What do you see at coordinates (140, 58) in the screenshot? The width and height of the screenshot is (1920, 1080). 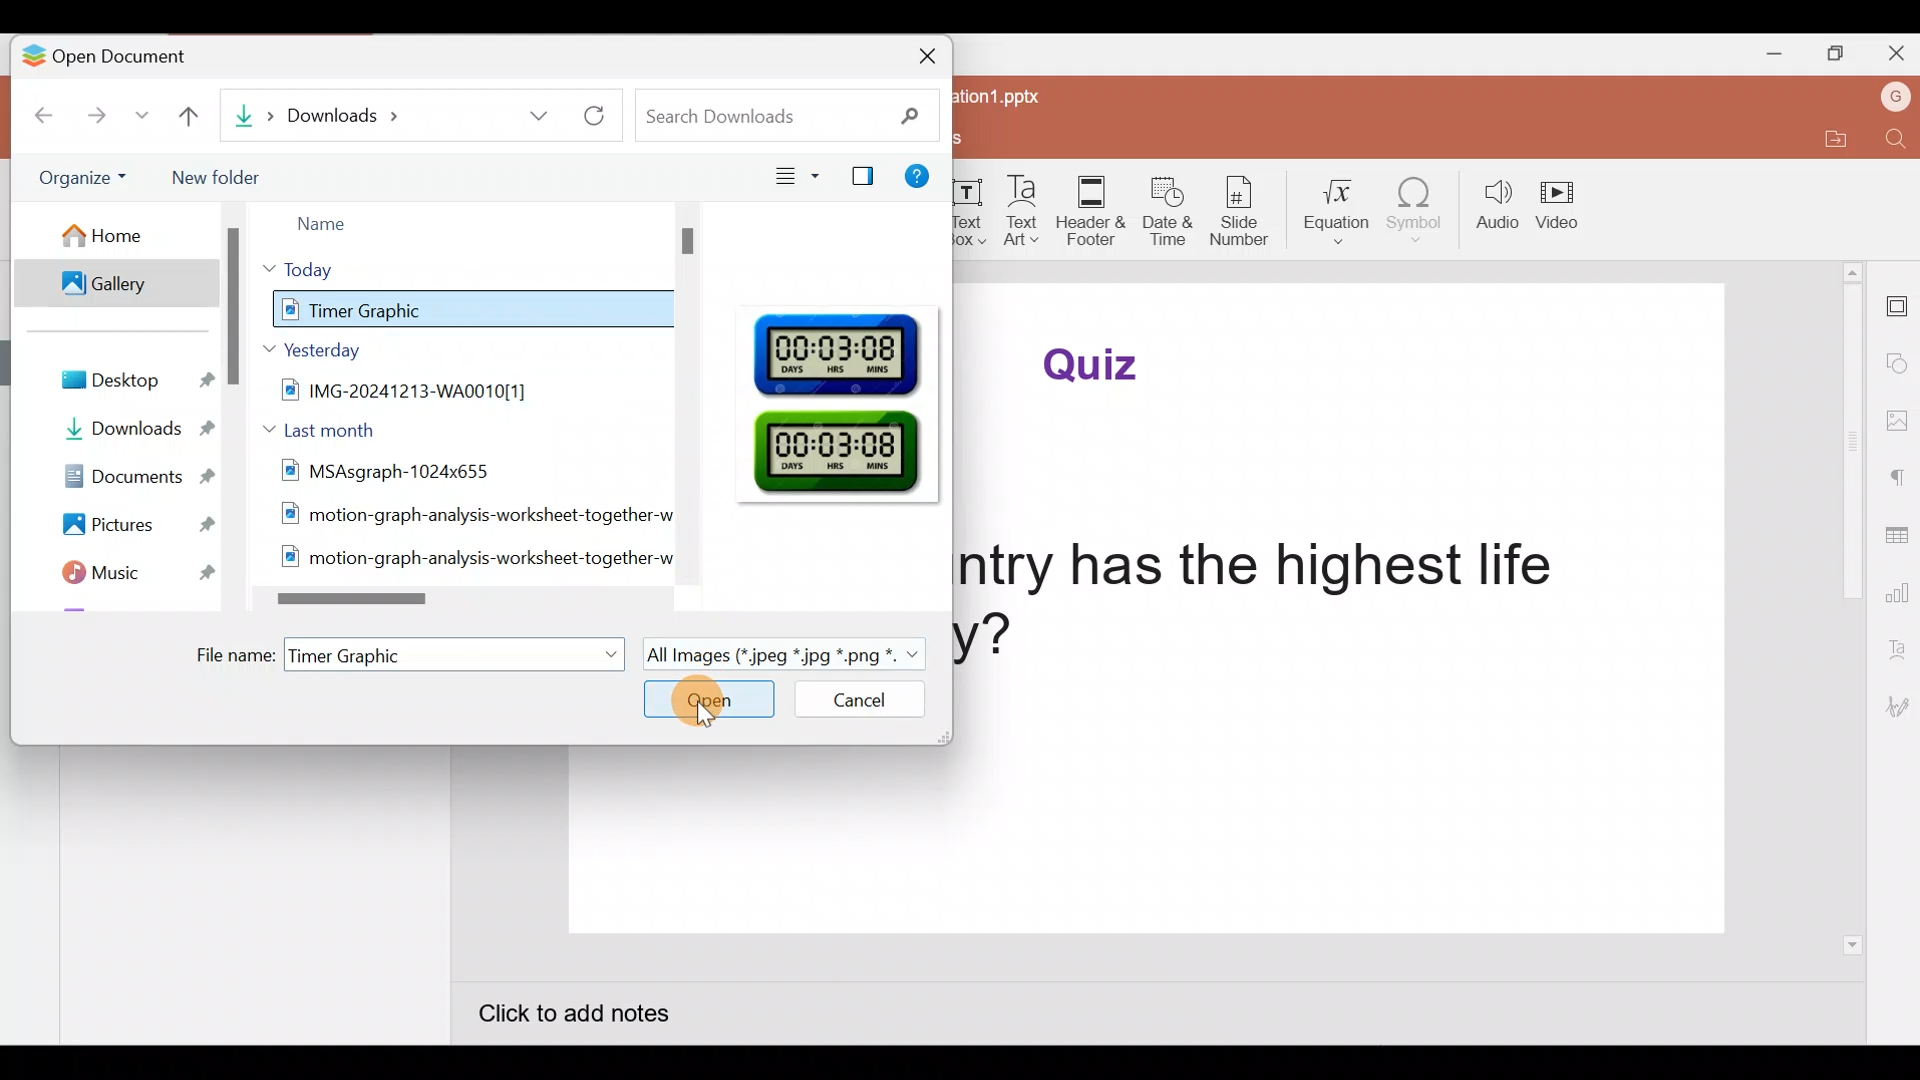 I see `Open document` at bounding box center [140, 58].